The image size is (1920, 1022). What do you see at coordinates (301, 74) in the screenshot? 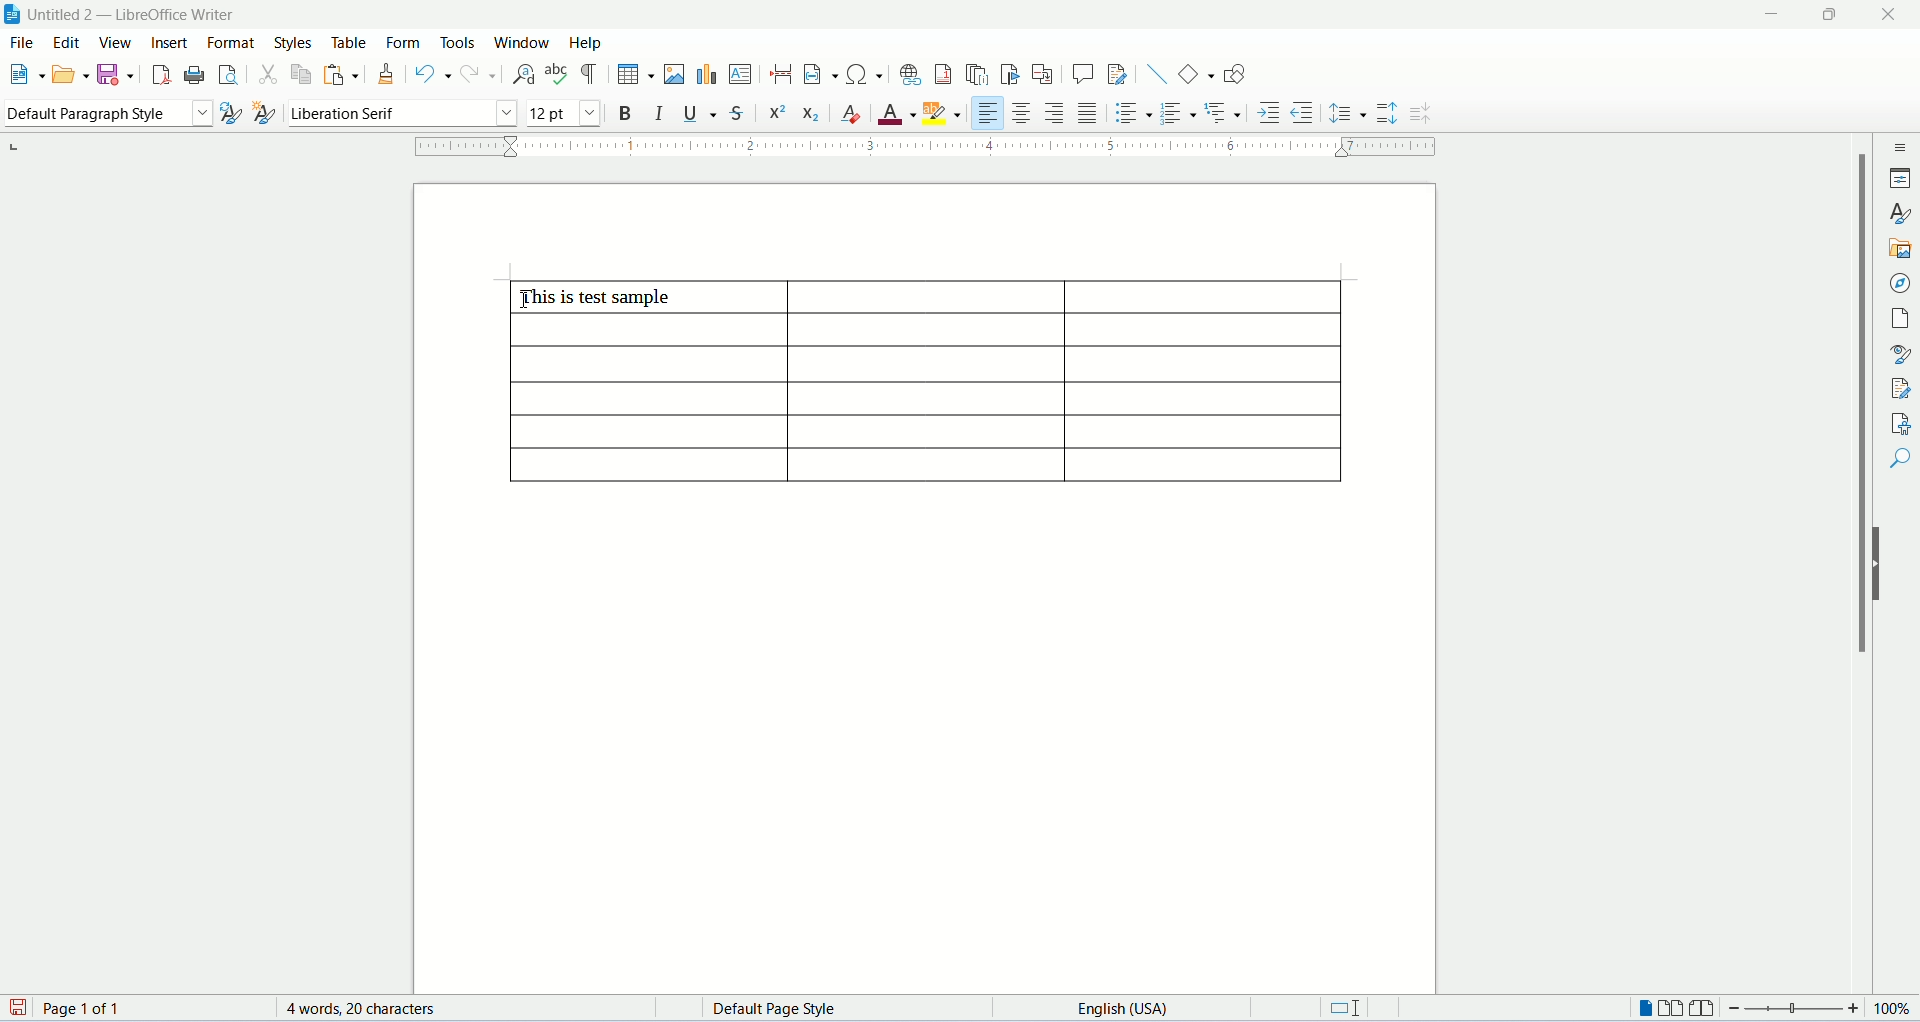
I see `copy` at bounding box center [301, 74].